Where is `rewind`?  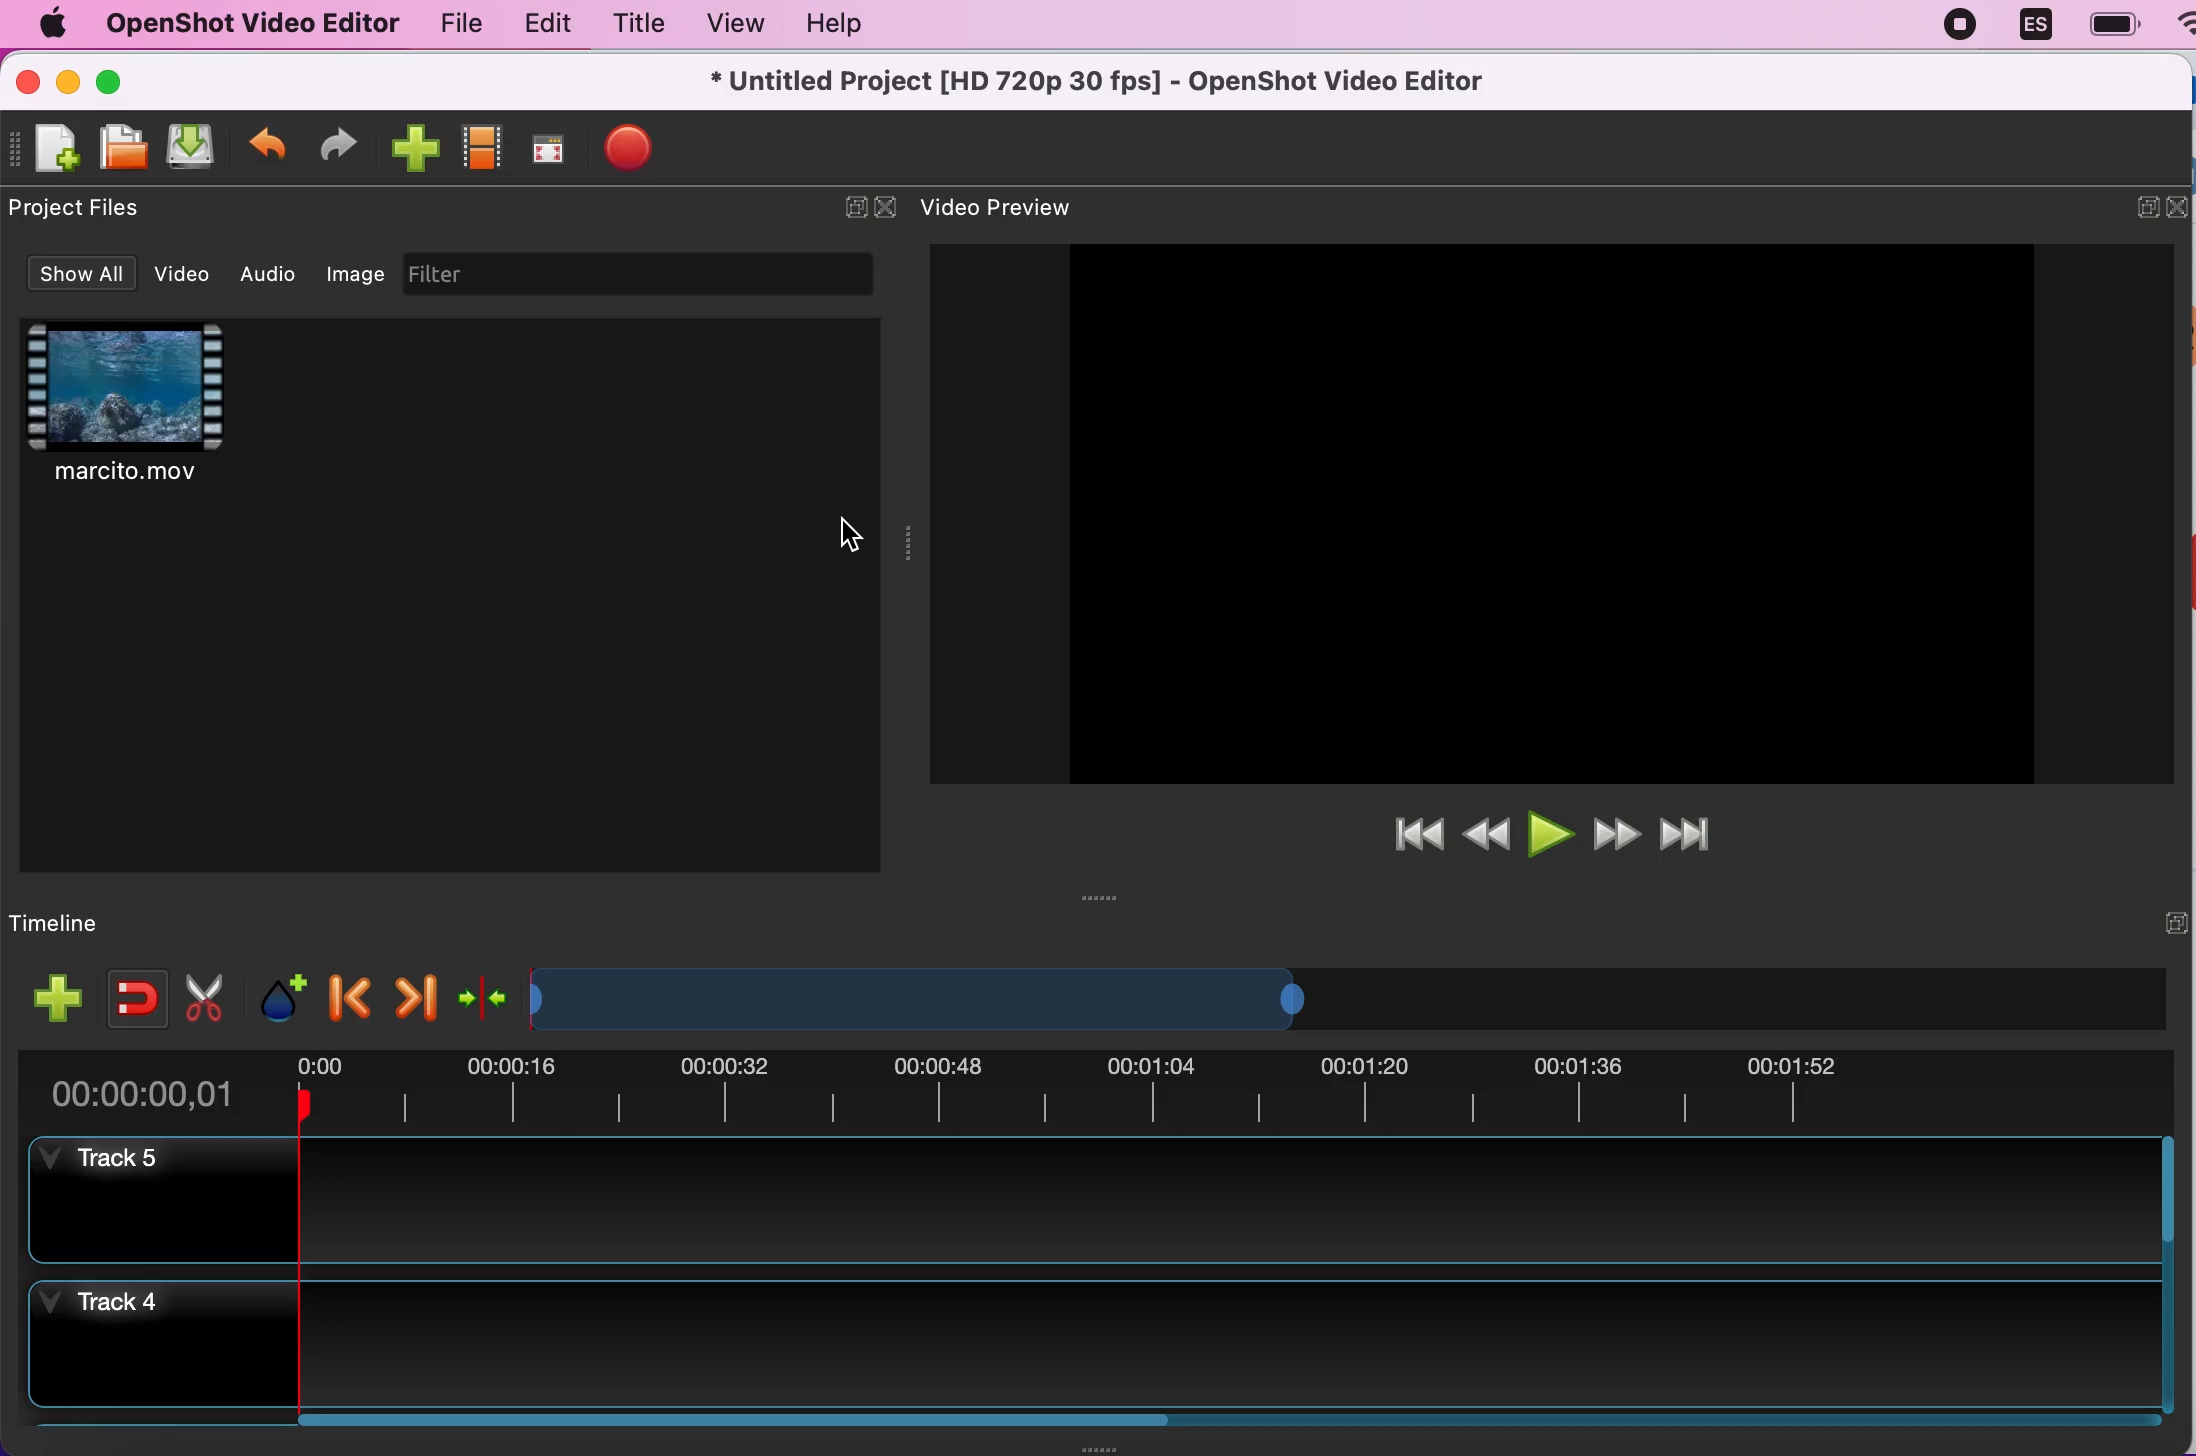 rewind is located at coordinates (1486, 832).